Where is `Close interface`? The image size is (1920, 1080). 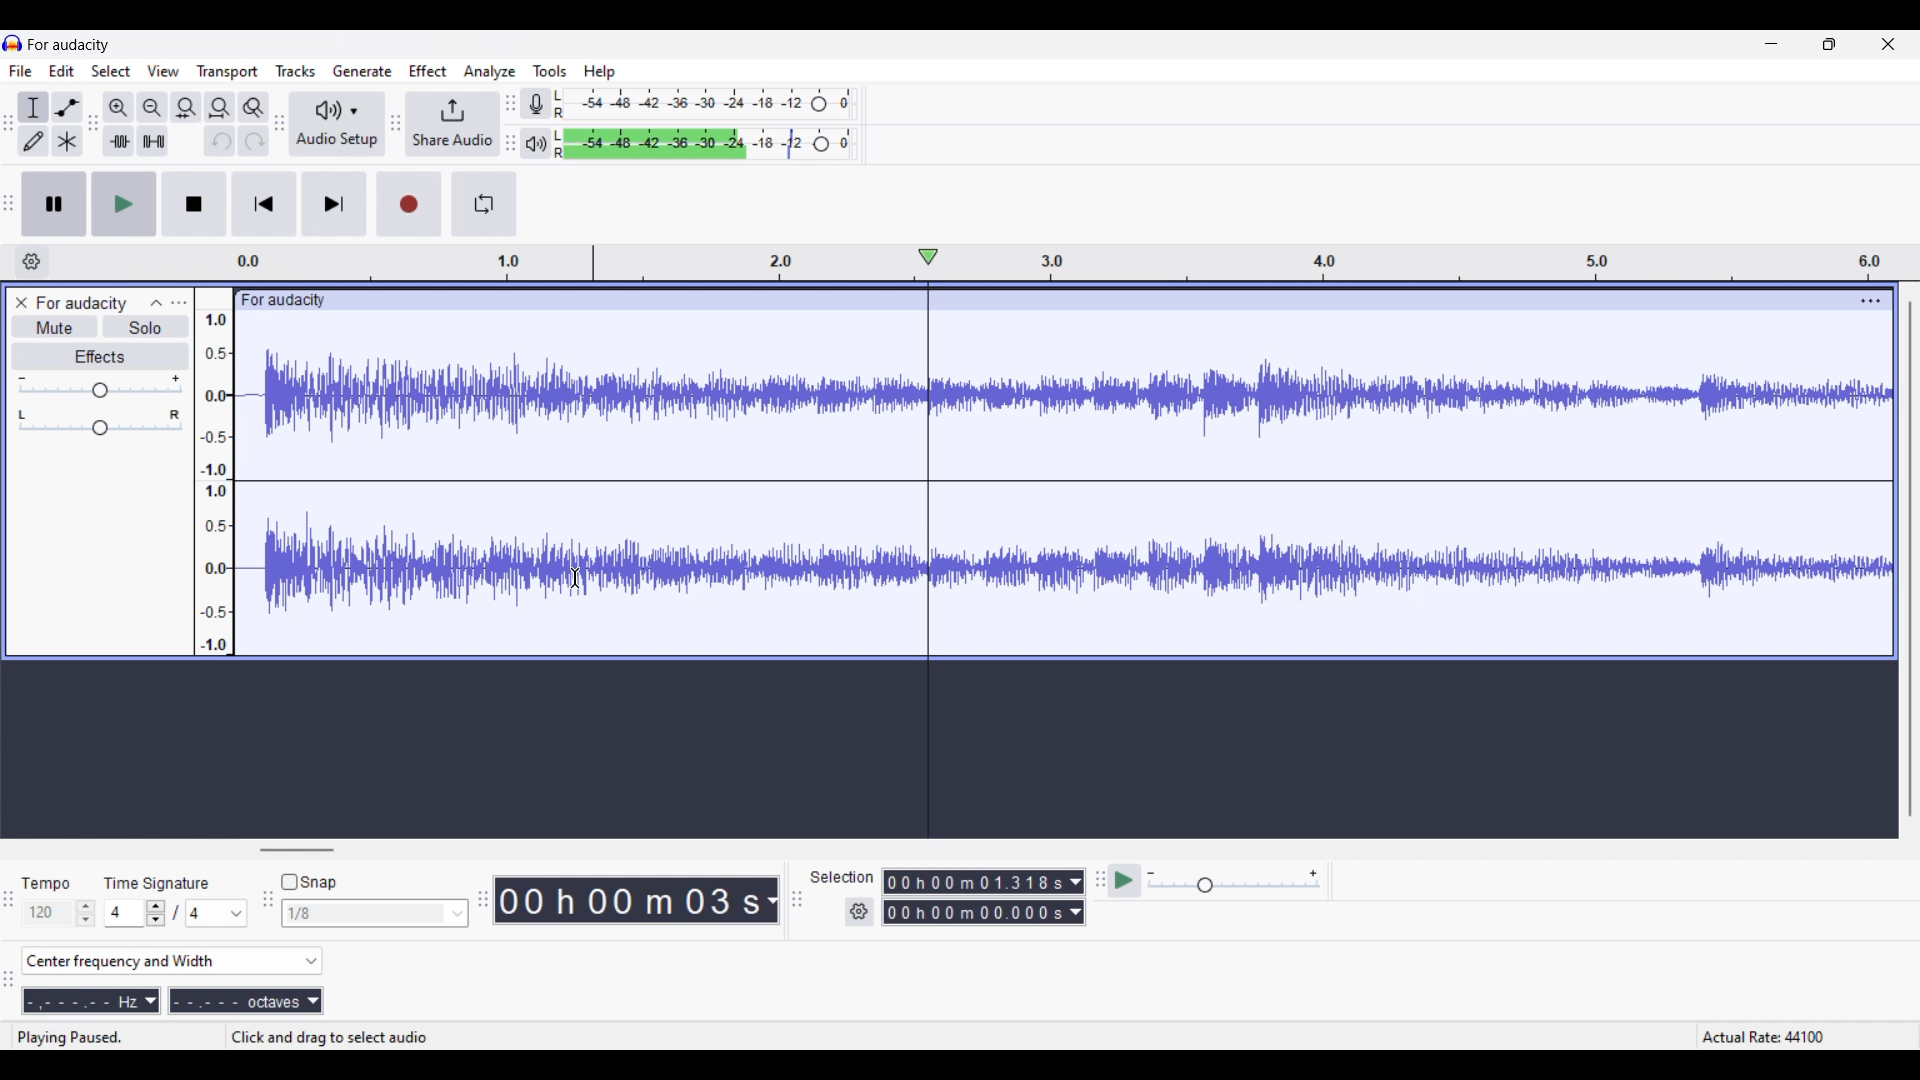 Close interface is located at coordinates (1888, 44).